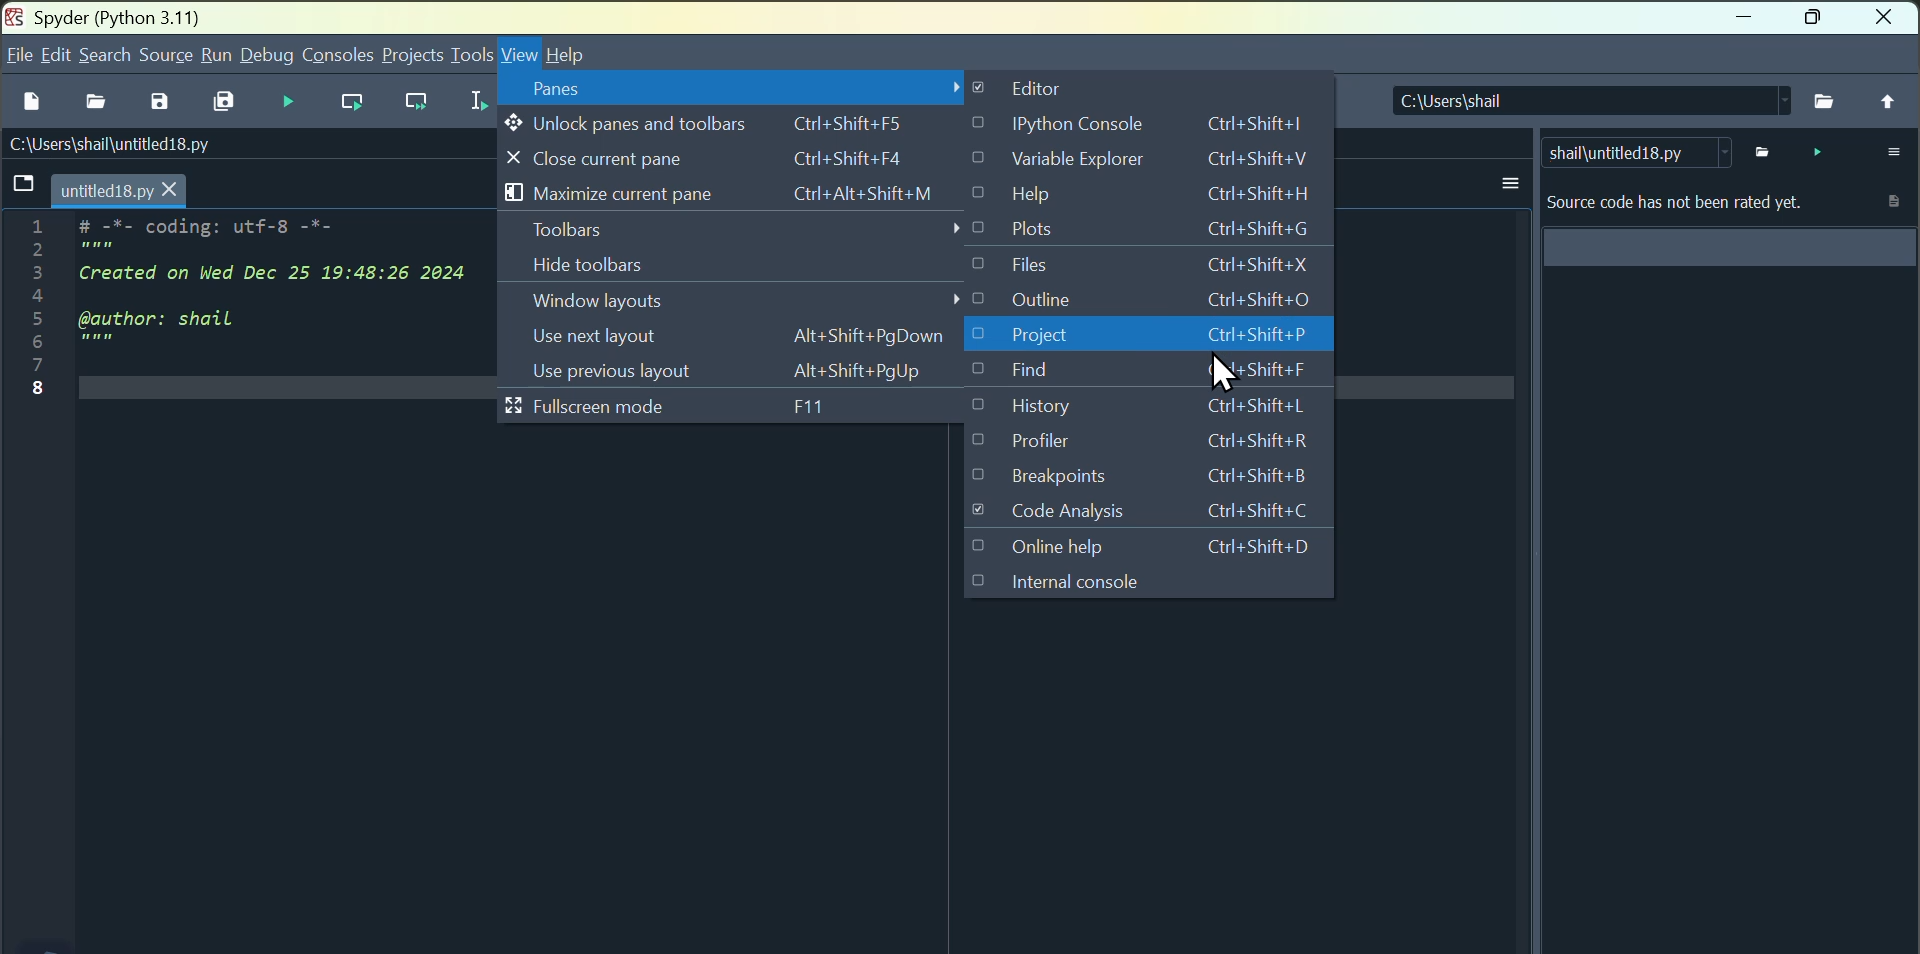  Describe the element at coordinates (107, 53) in the screenshot. I see `Search` at that location.